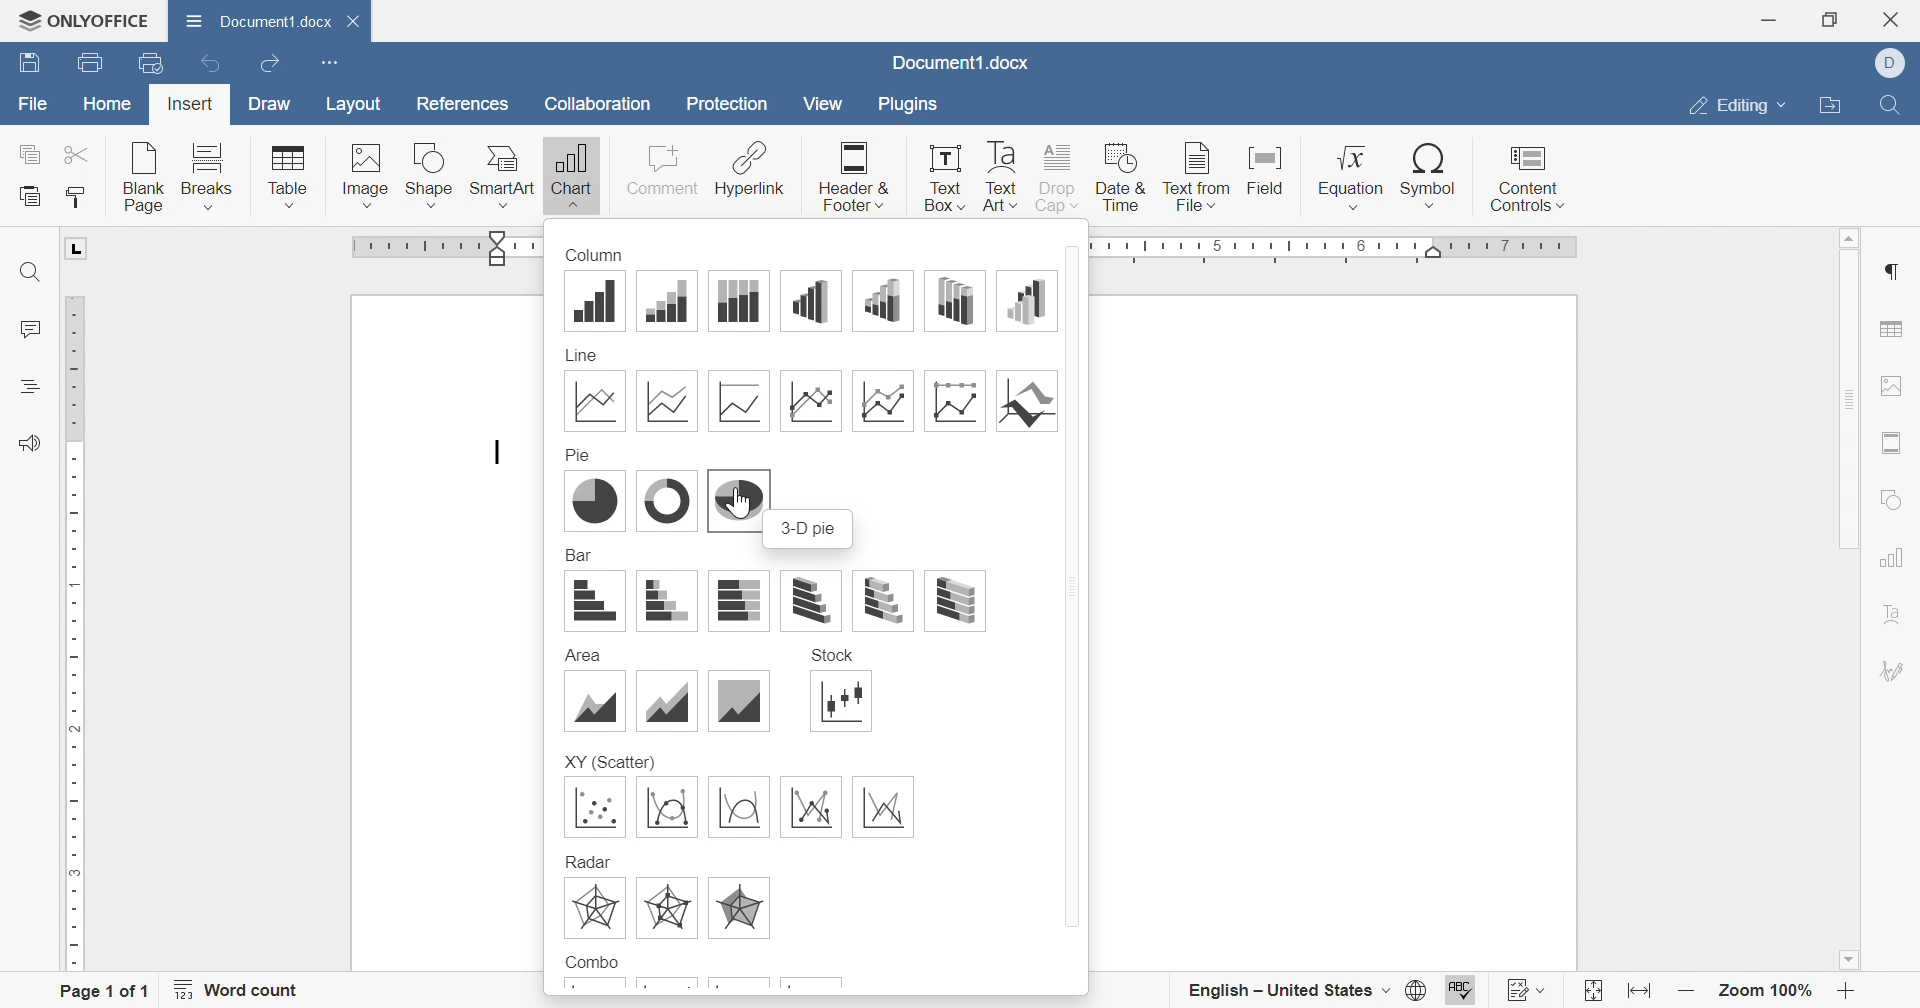  Describe the element at coordinates (730, 105) in the screenshot. I see `Protection` at that location.